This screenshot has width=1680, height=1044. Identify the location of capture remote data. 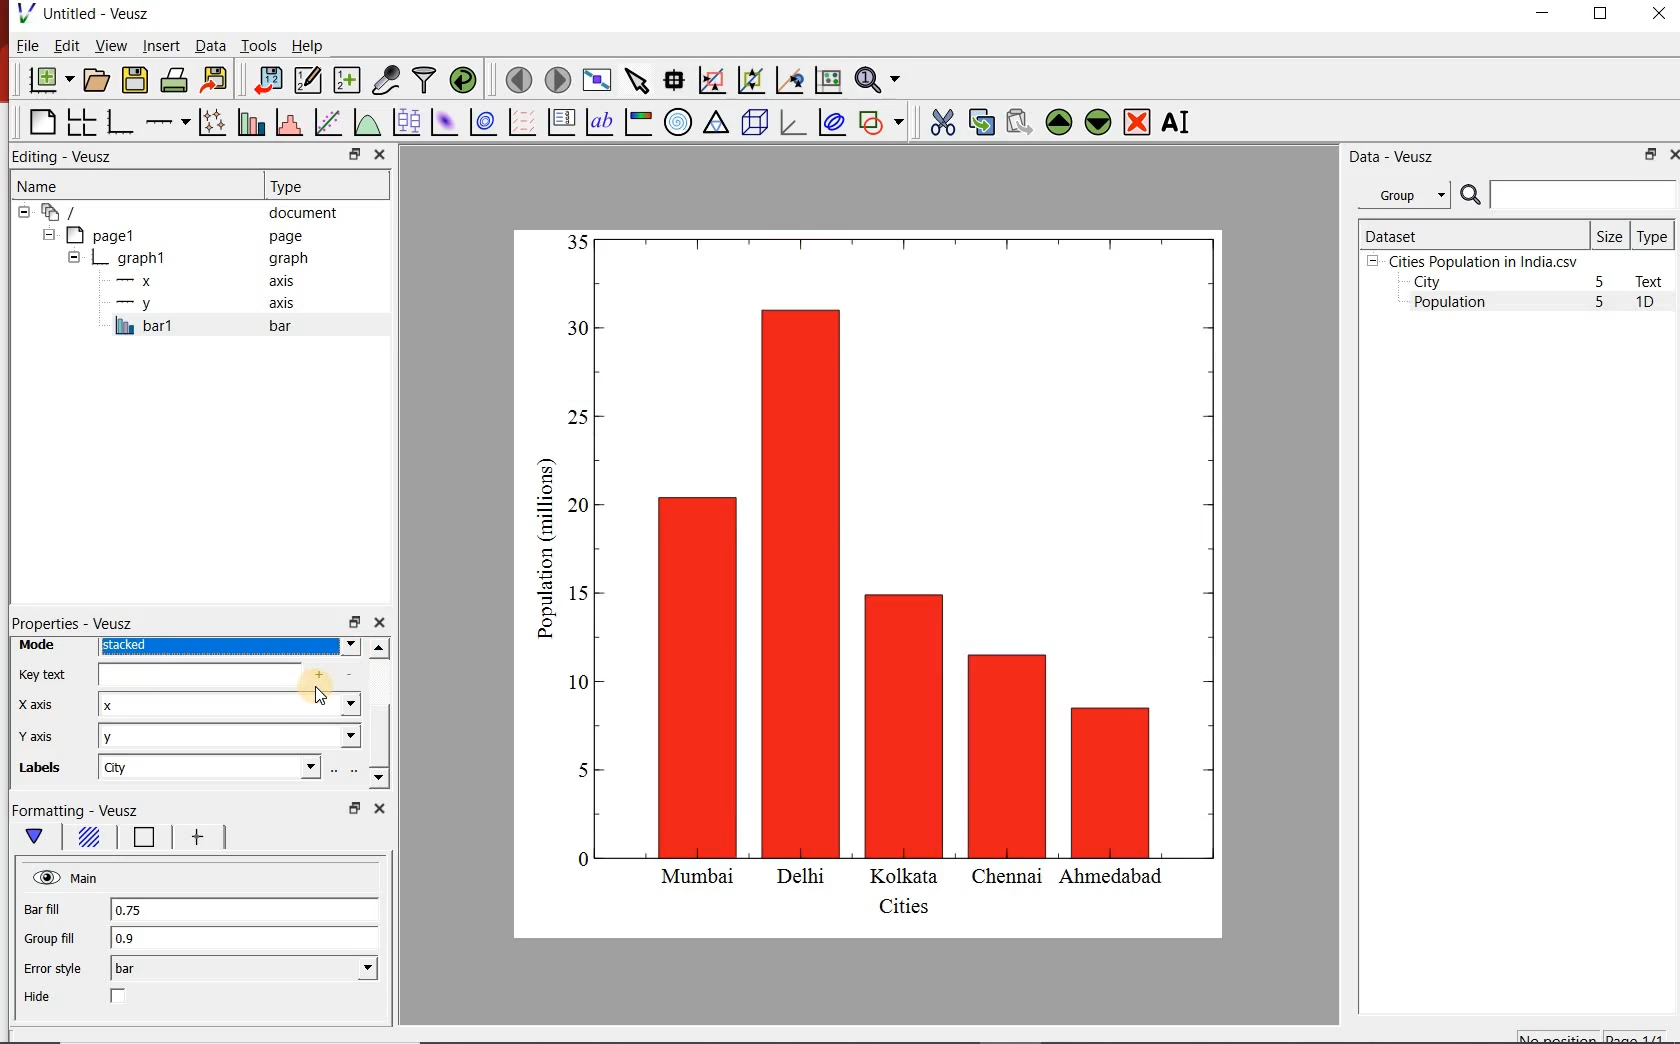
(384, 80).